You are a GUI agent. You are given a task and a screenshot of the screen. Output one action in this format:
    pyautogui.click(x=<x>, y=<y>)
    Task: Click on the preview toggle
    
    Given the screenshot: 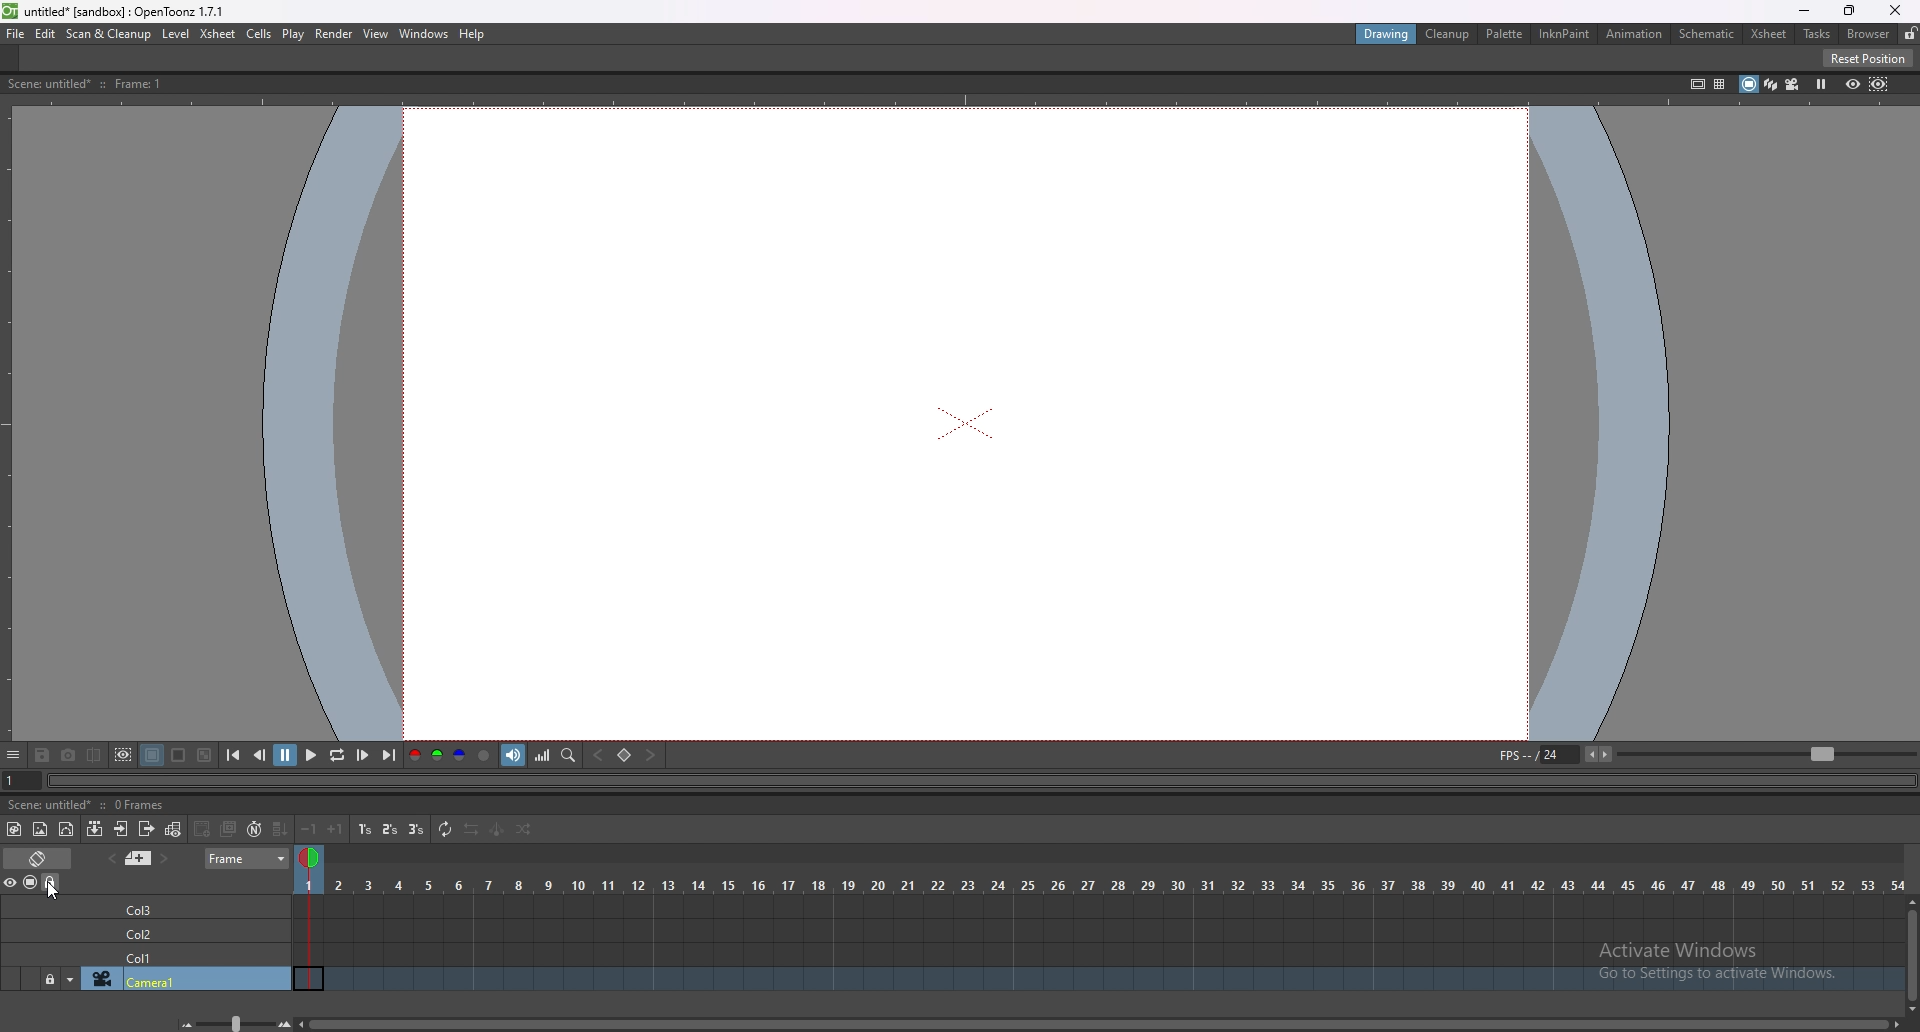 What is the action you would take?
    pyautogui.click(x=12, y=882)
    